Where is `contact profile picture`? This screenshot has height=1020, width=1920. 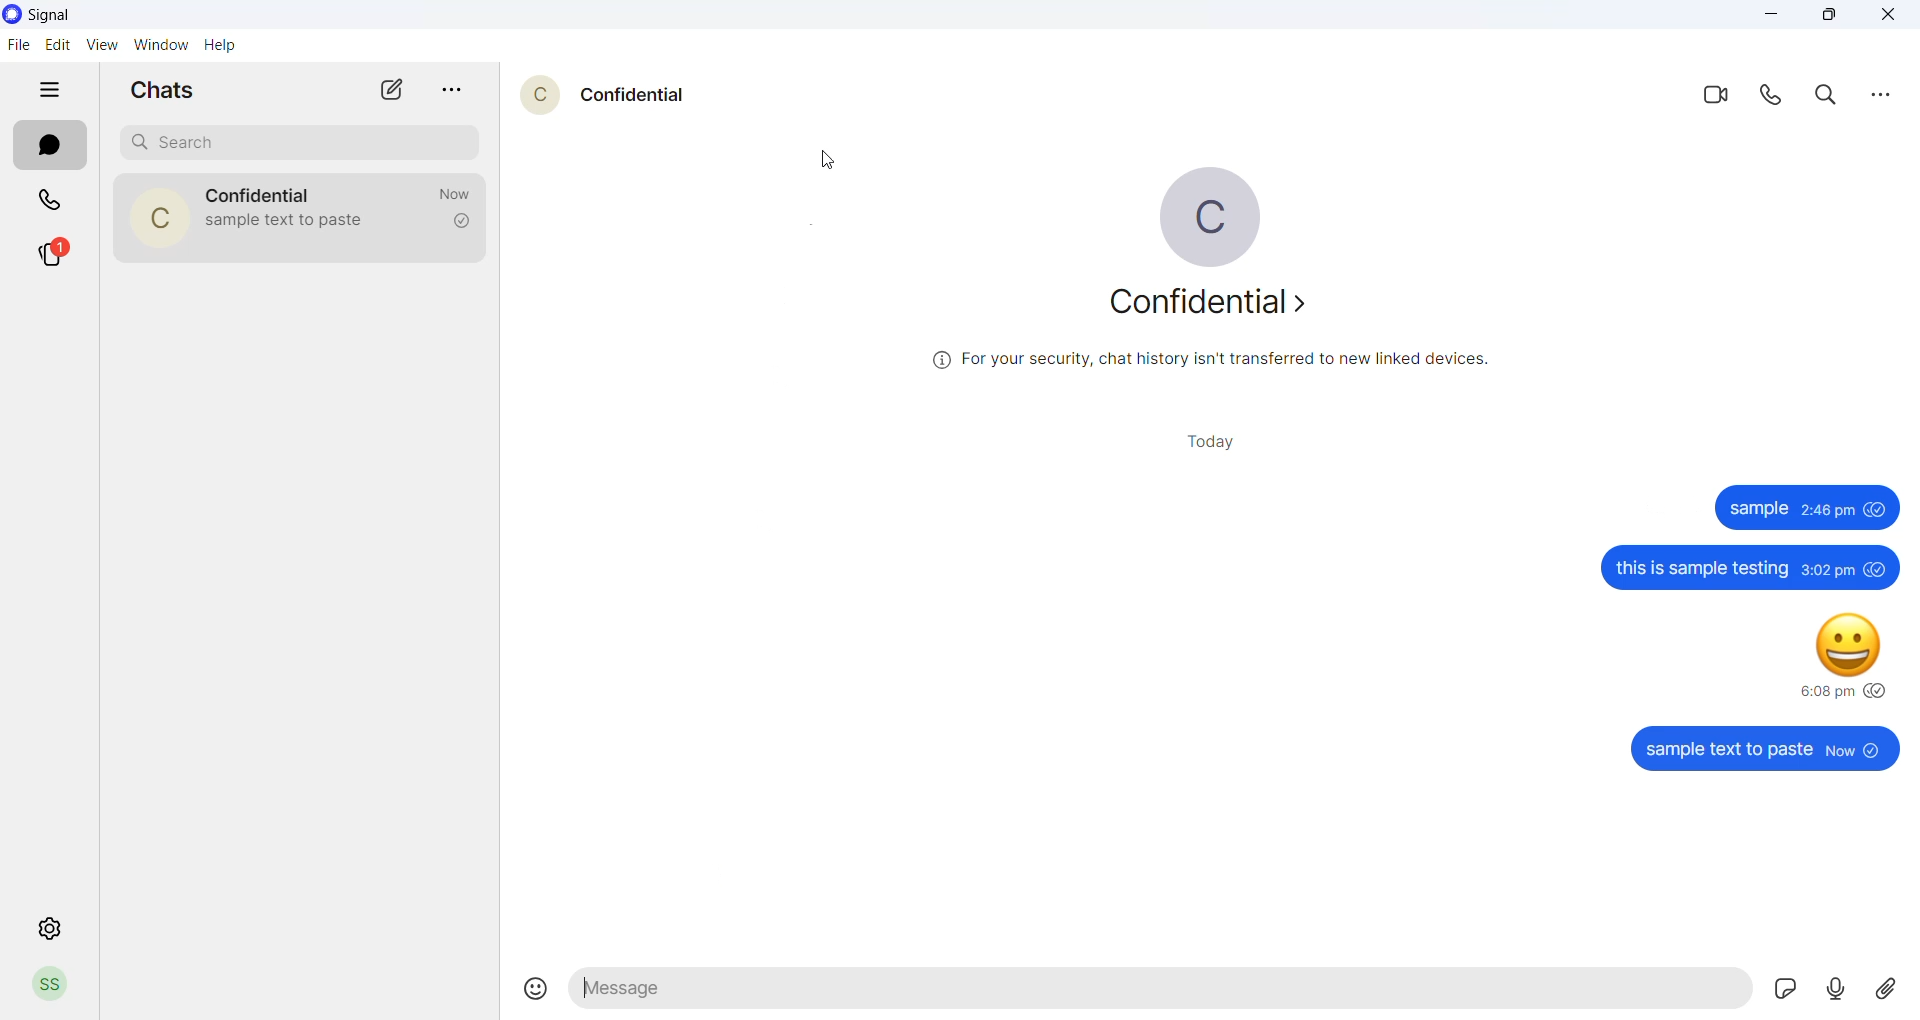
contact profile picture is located at coordinates (543, 100).